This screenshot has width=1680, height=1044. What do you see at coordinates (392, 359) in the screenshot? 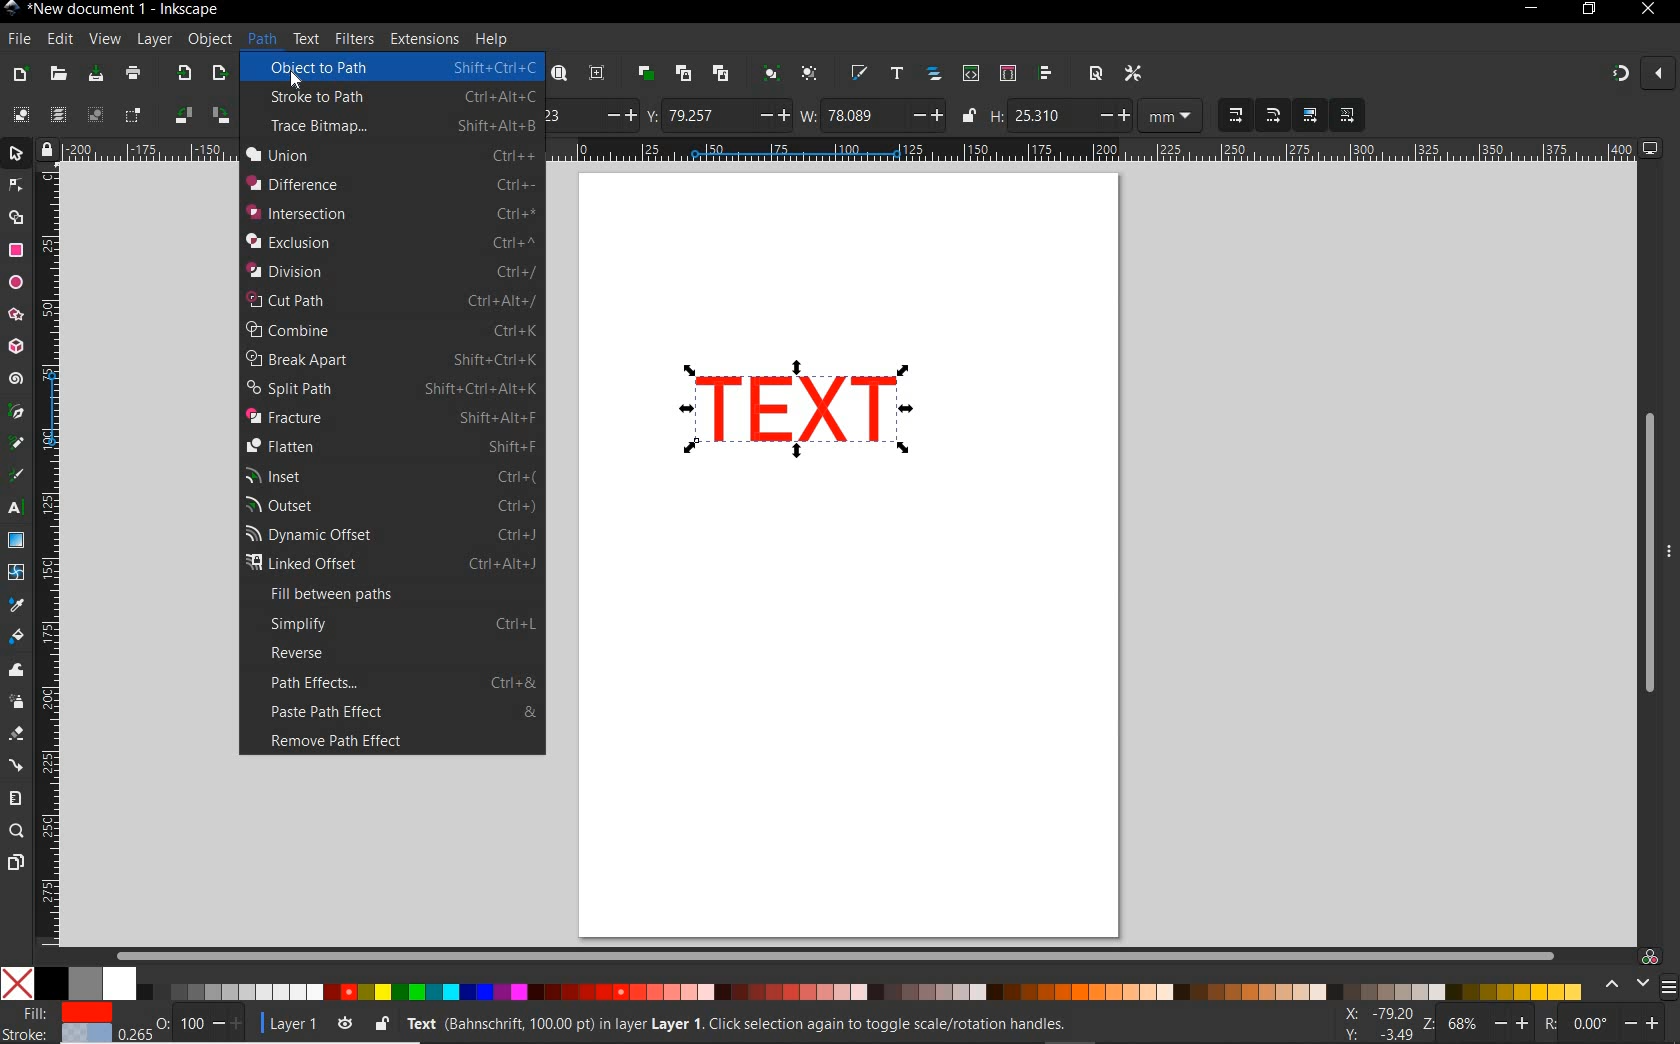
I see `BREAK APART` at bounding box center [392, 359].